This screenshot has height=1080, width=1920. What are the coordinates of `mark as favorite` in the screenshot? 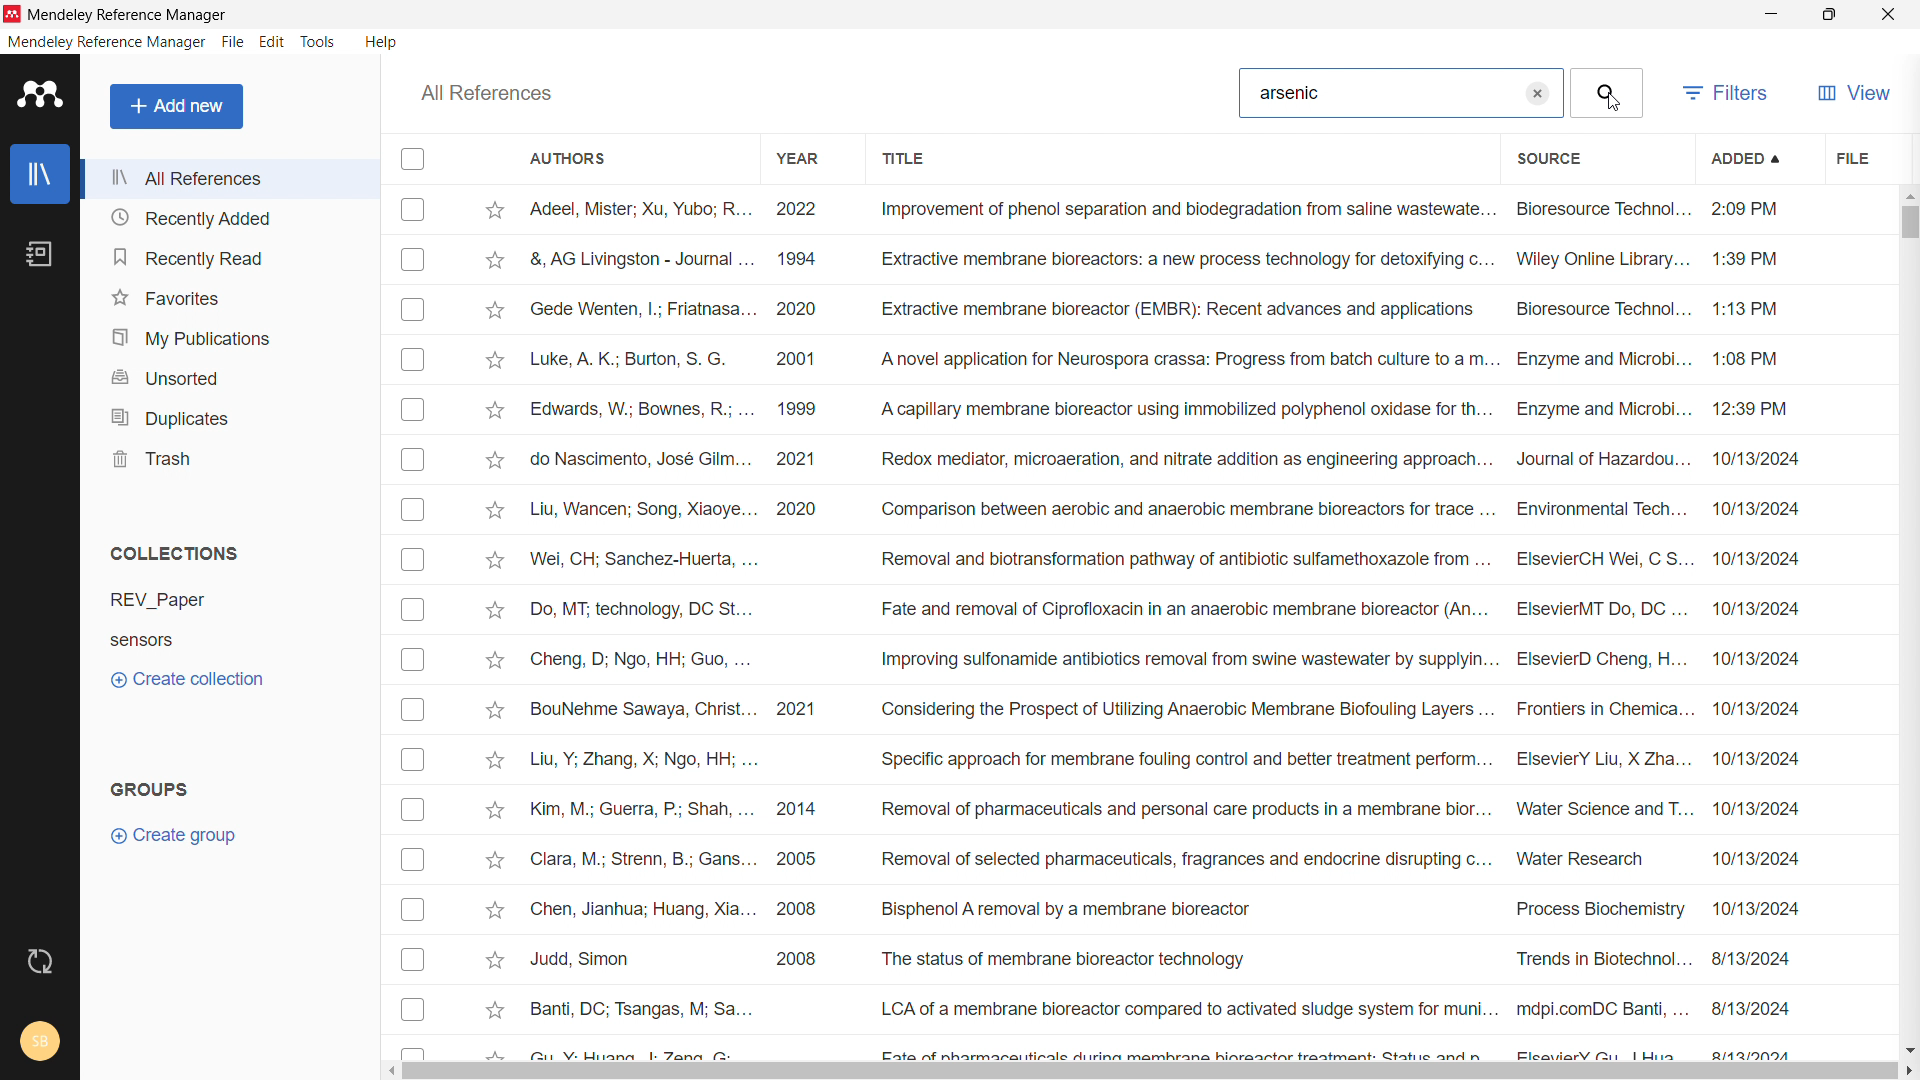 It's located at (496, 210).